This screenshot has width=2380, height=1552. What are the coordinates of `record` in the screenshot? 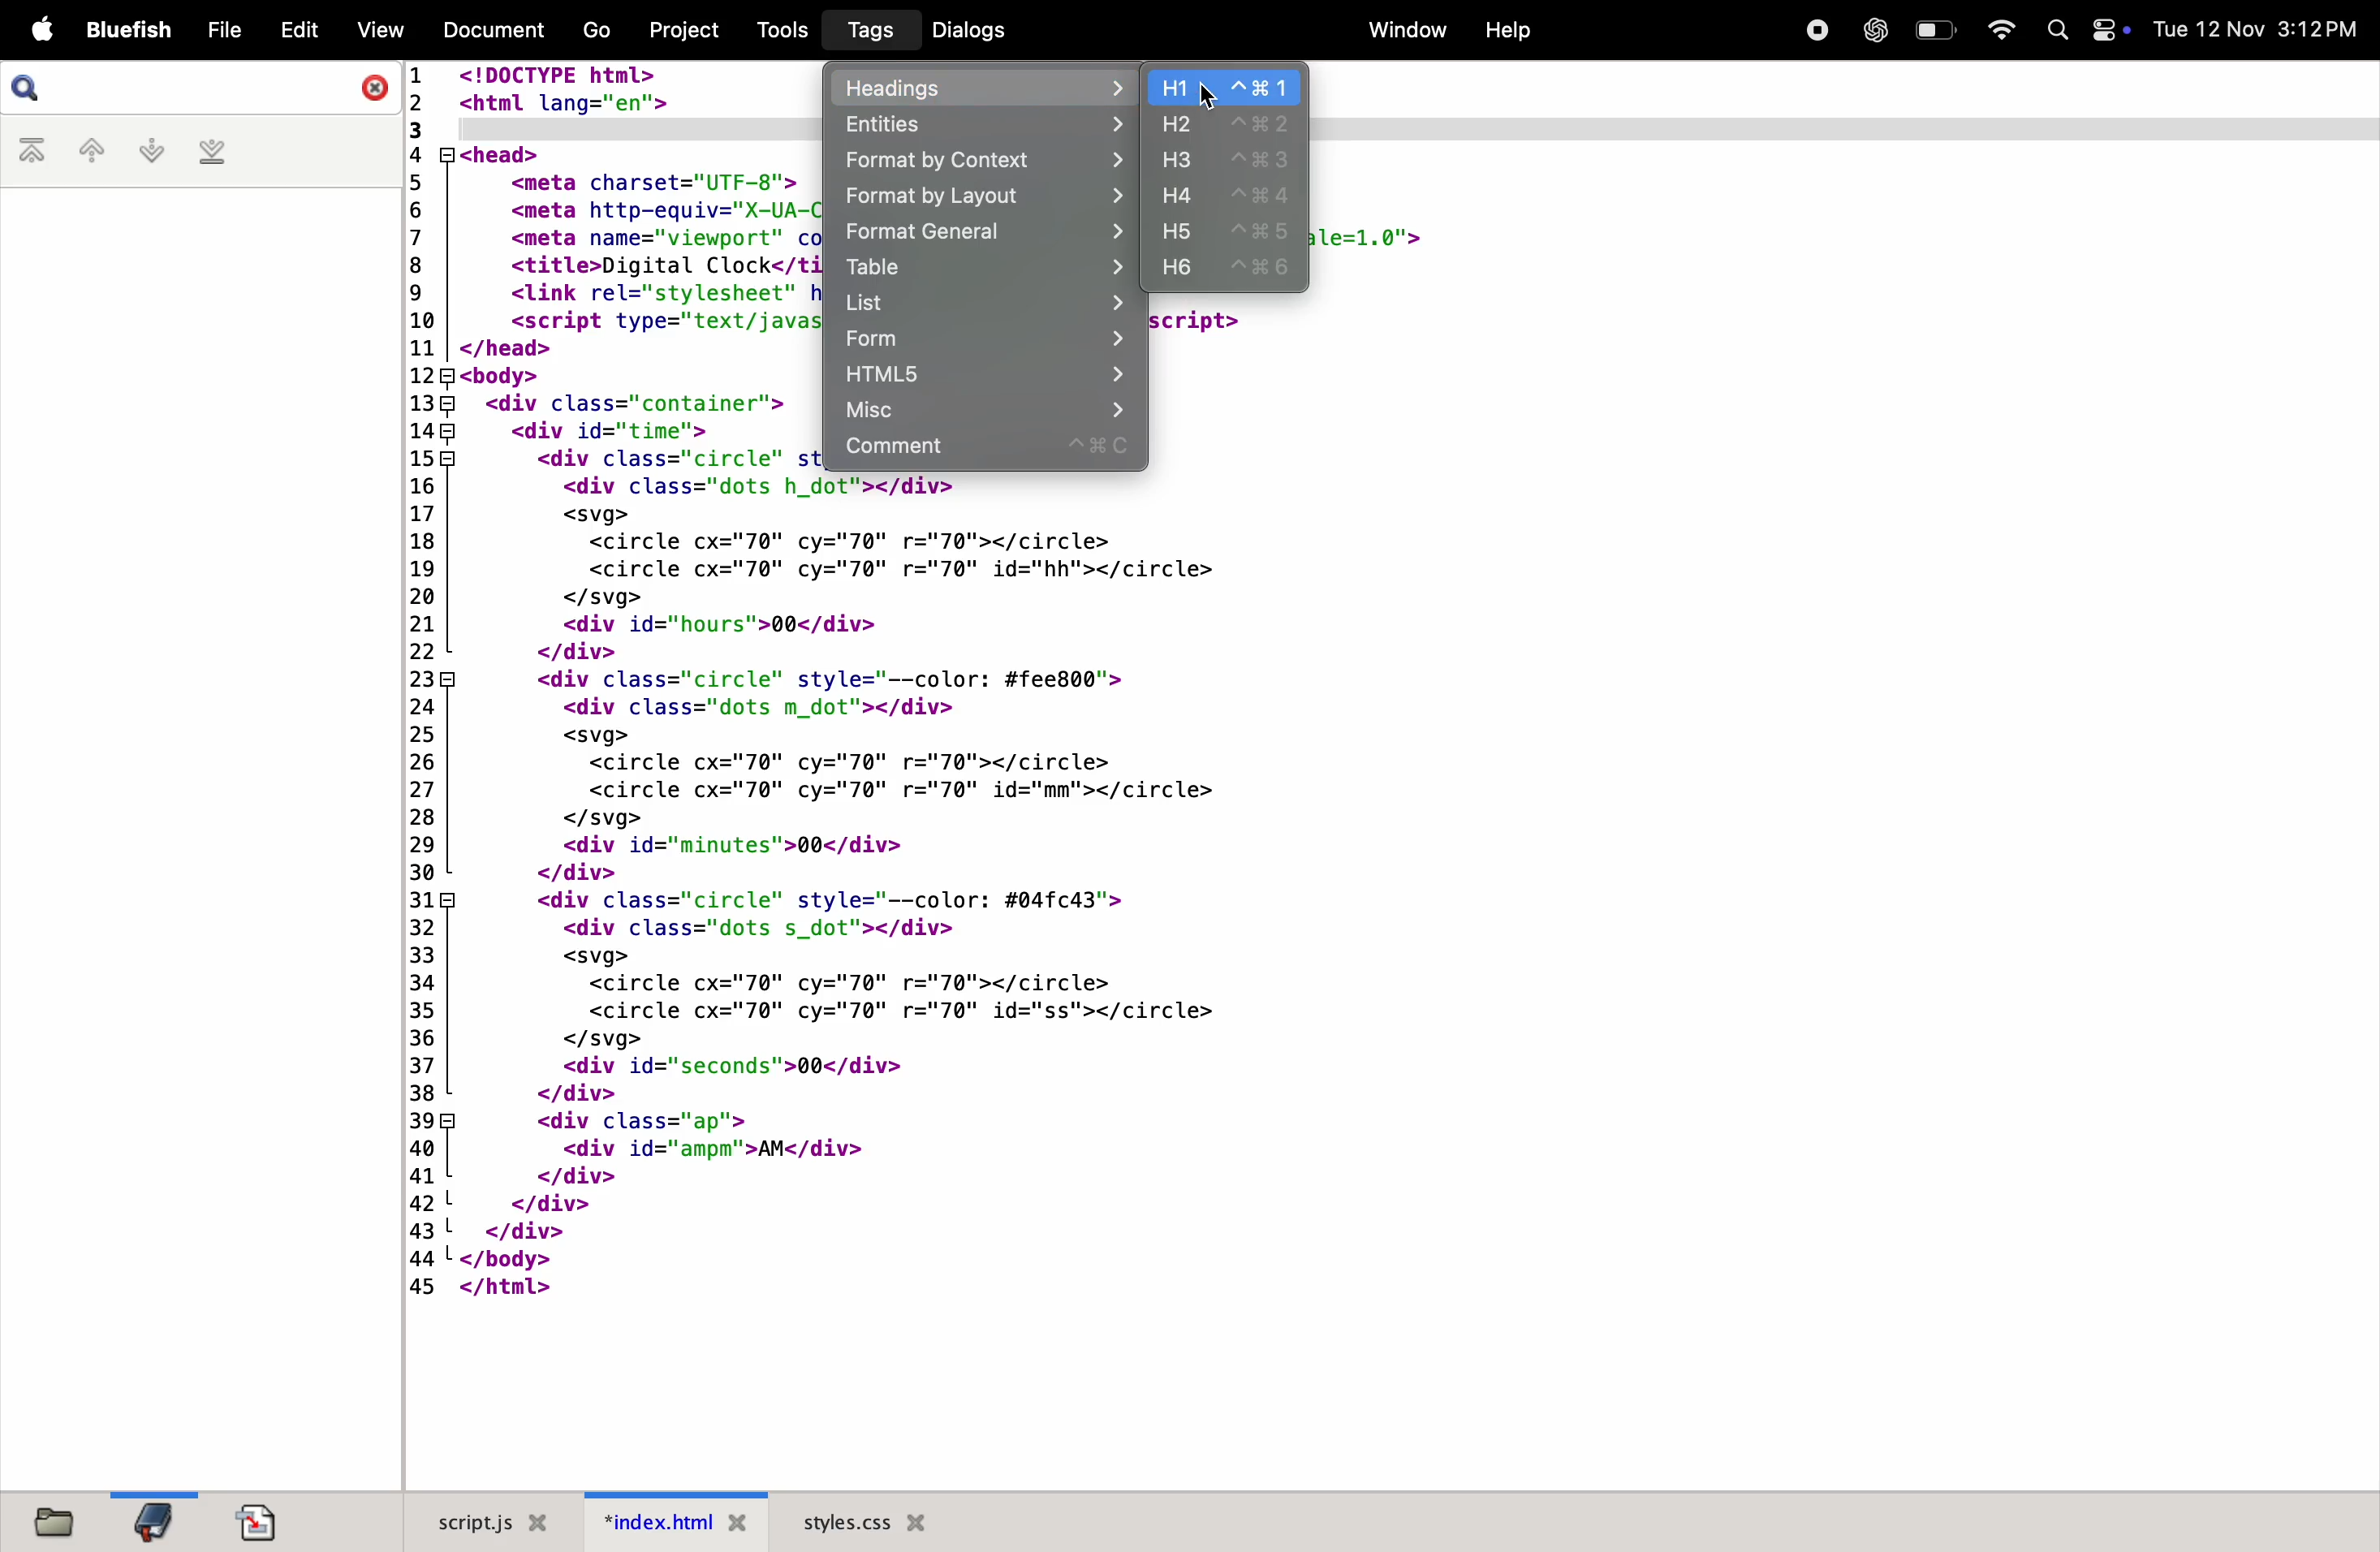 It's located at (1812, 28).